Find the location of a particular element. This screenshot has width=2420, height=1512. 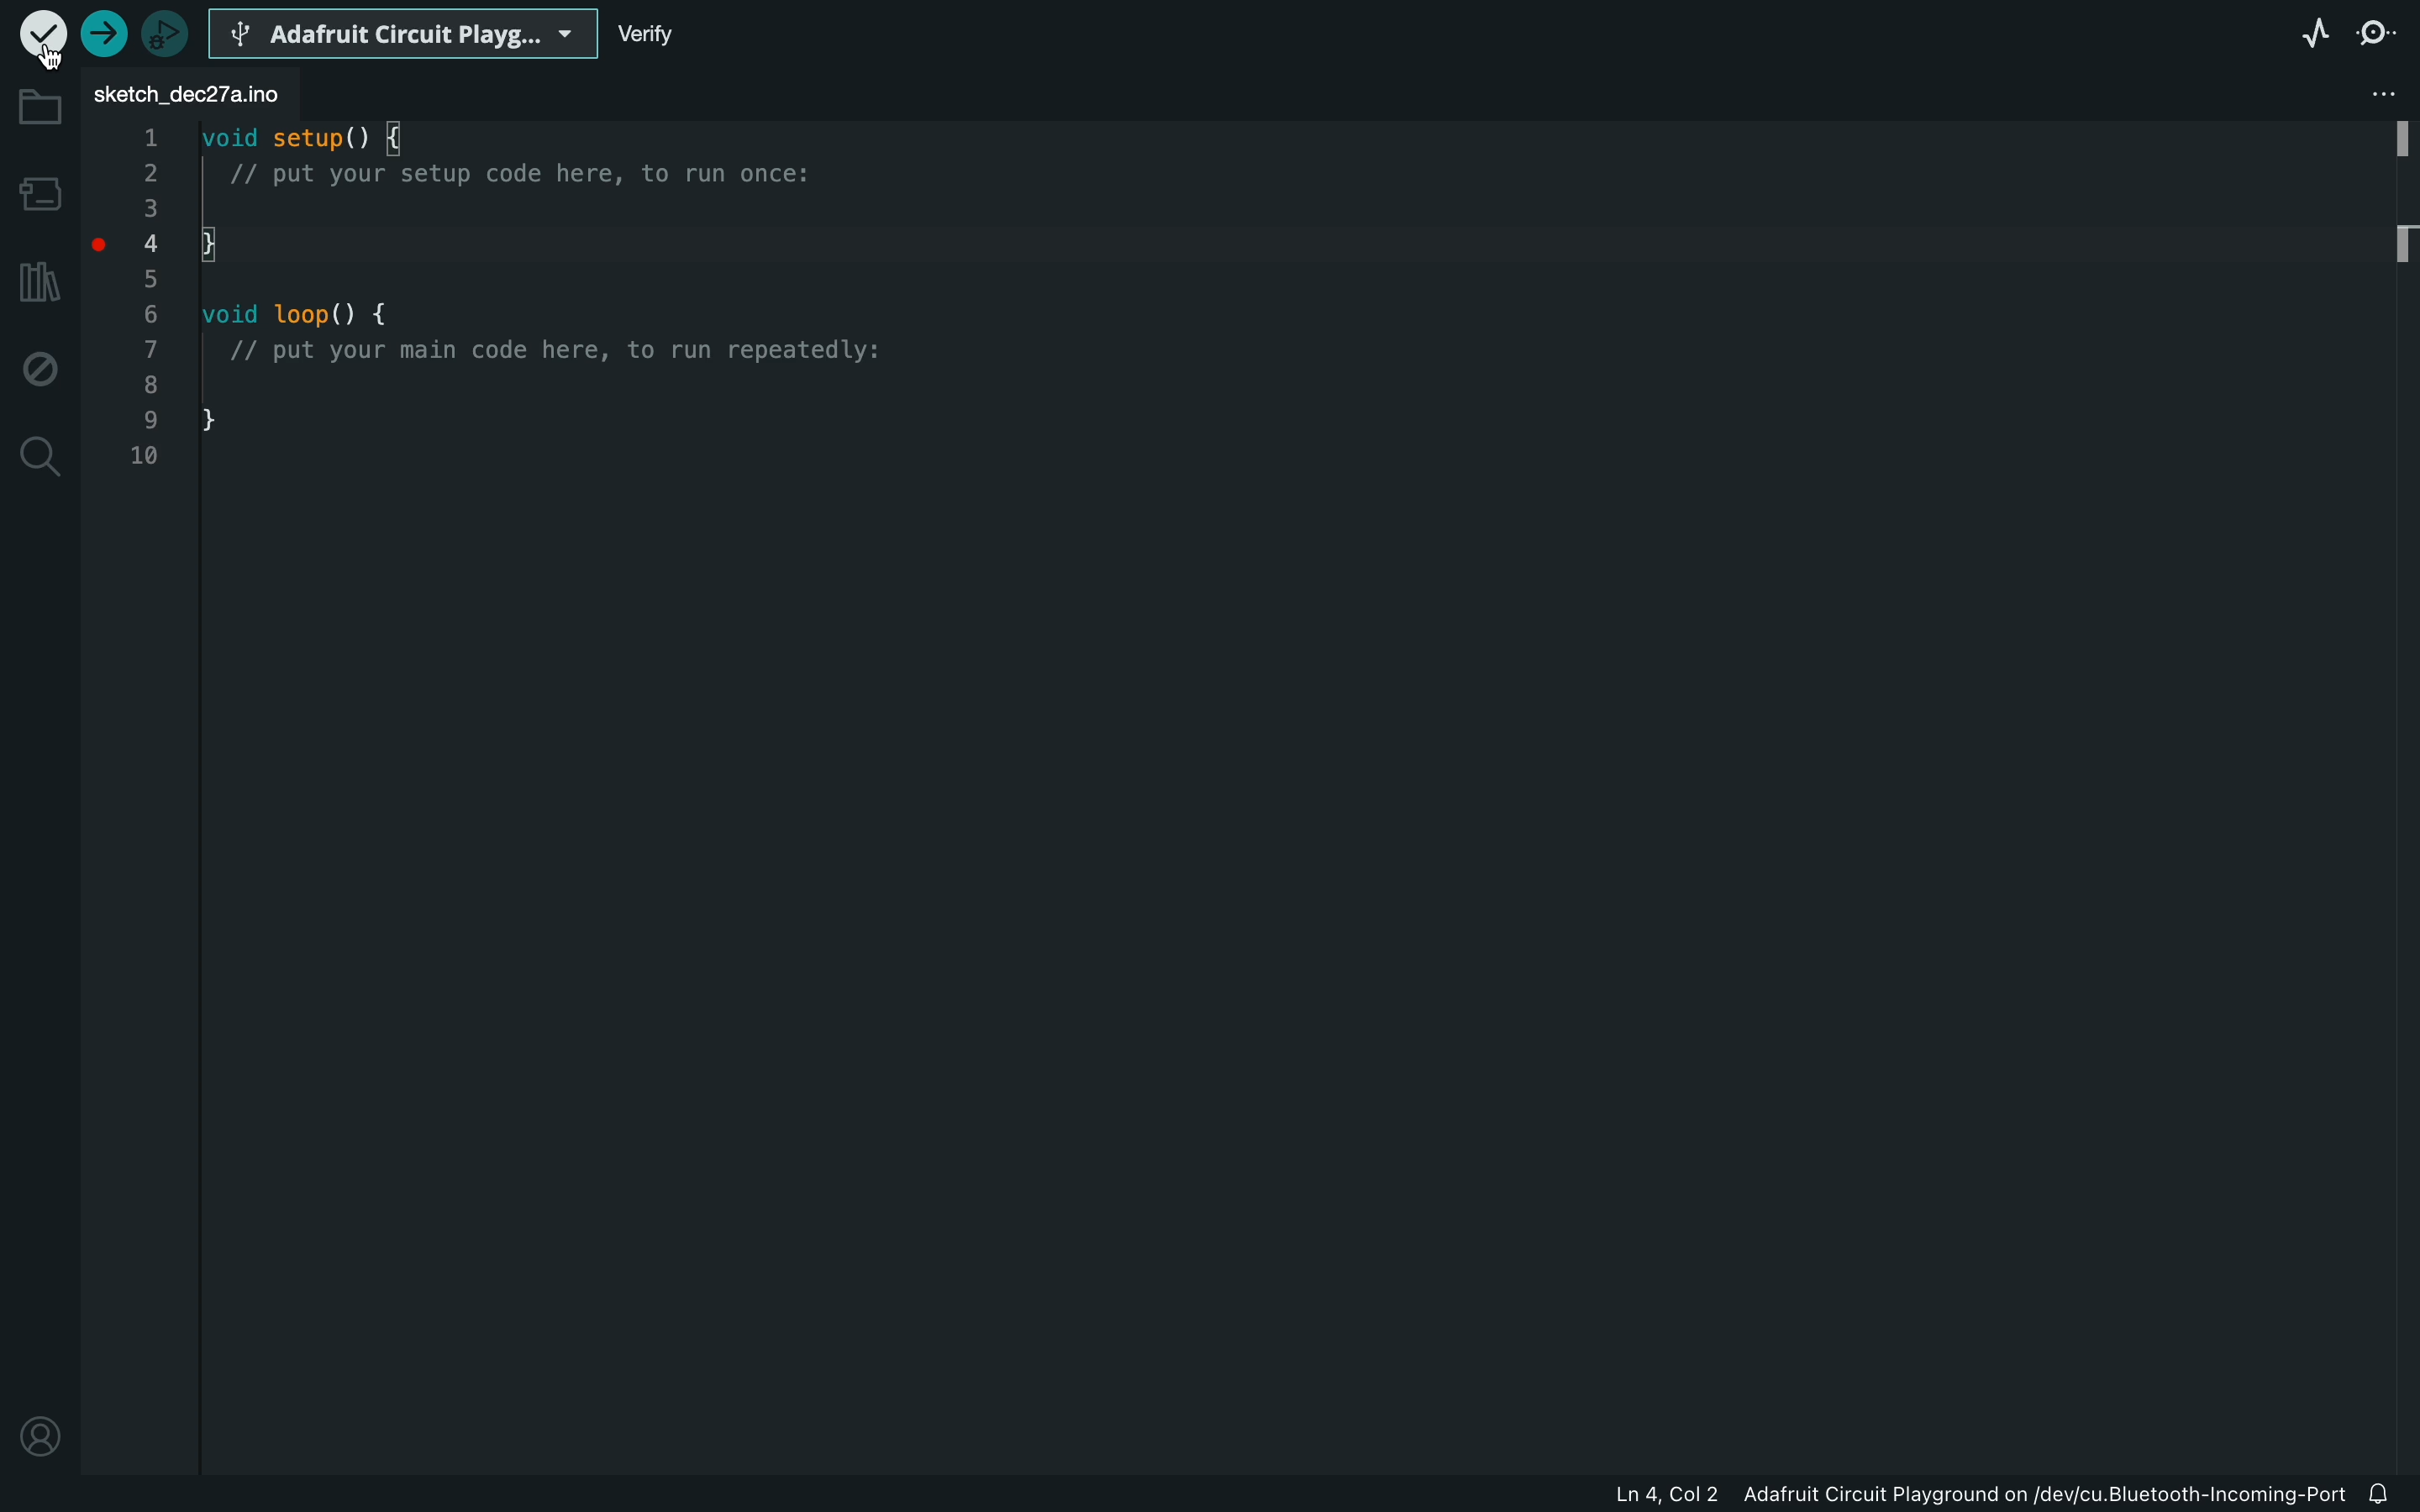

click is located at coordinates (106, 254).